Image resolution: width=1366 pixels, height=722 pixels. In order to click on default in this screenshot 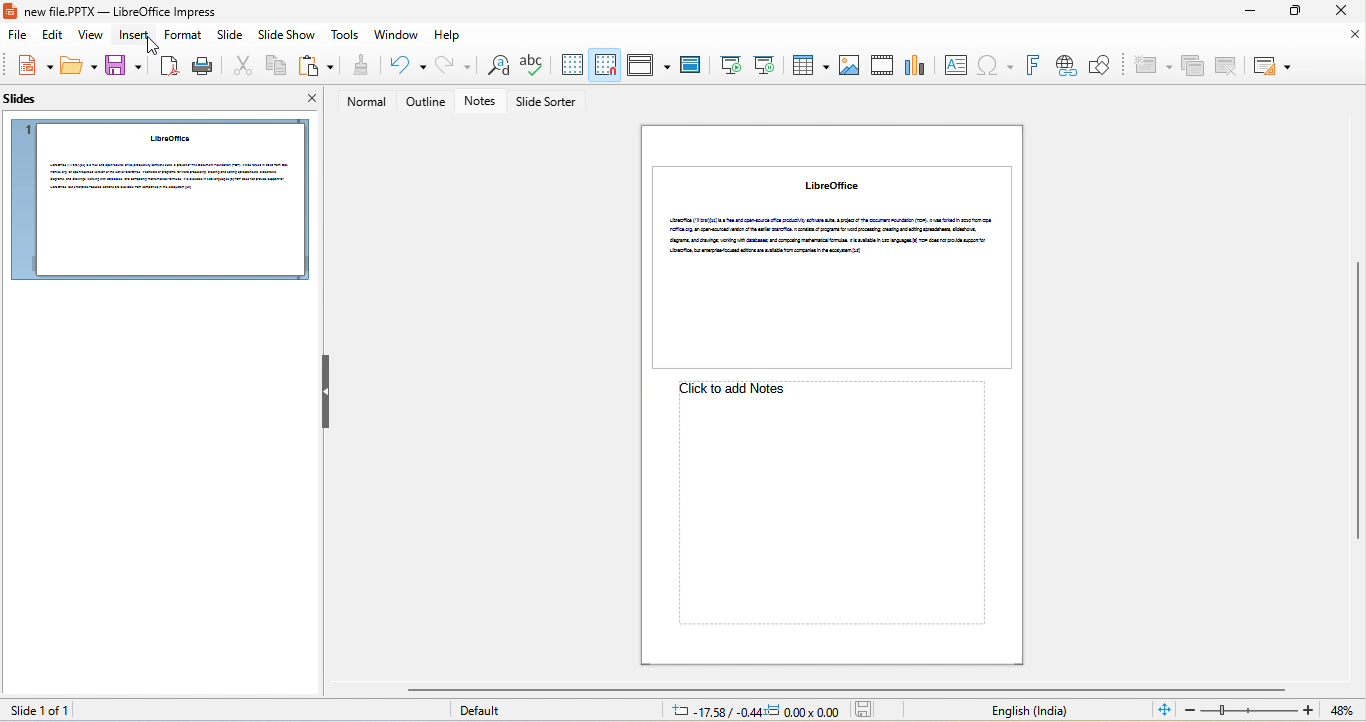, I will do `click(487, 712)`.